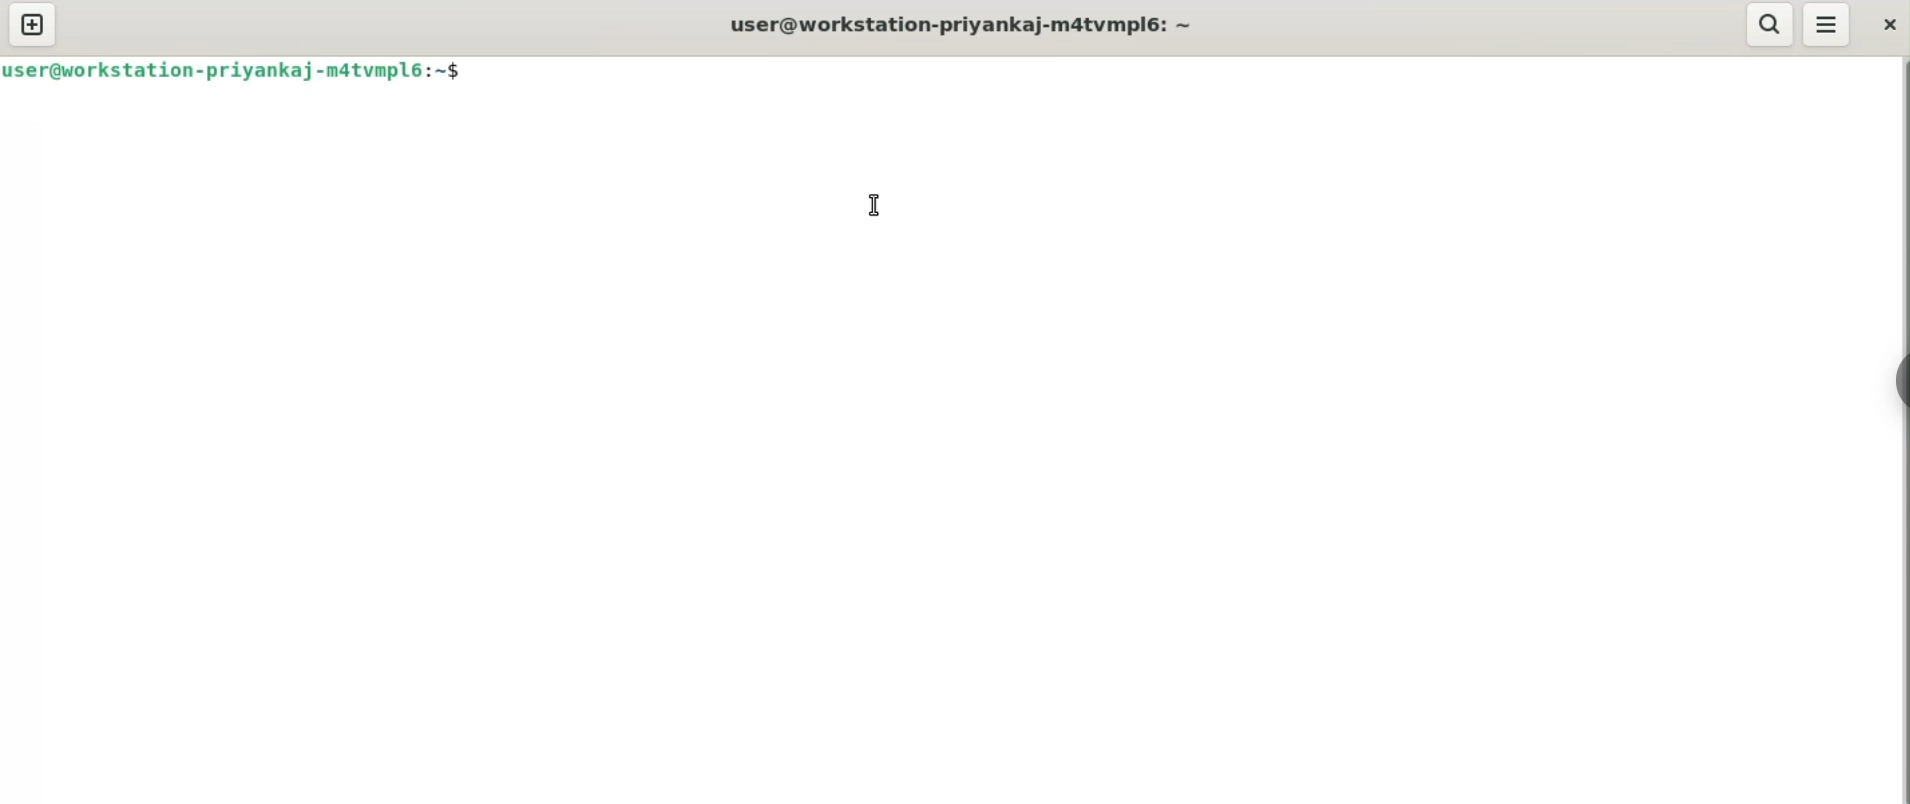 The image size is (1910, 804). Describe the element at coordinates (33, 26) in the screenshot. I see `new tab` at that location.